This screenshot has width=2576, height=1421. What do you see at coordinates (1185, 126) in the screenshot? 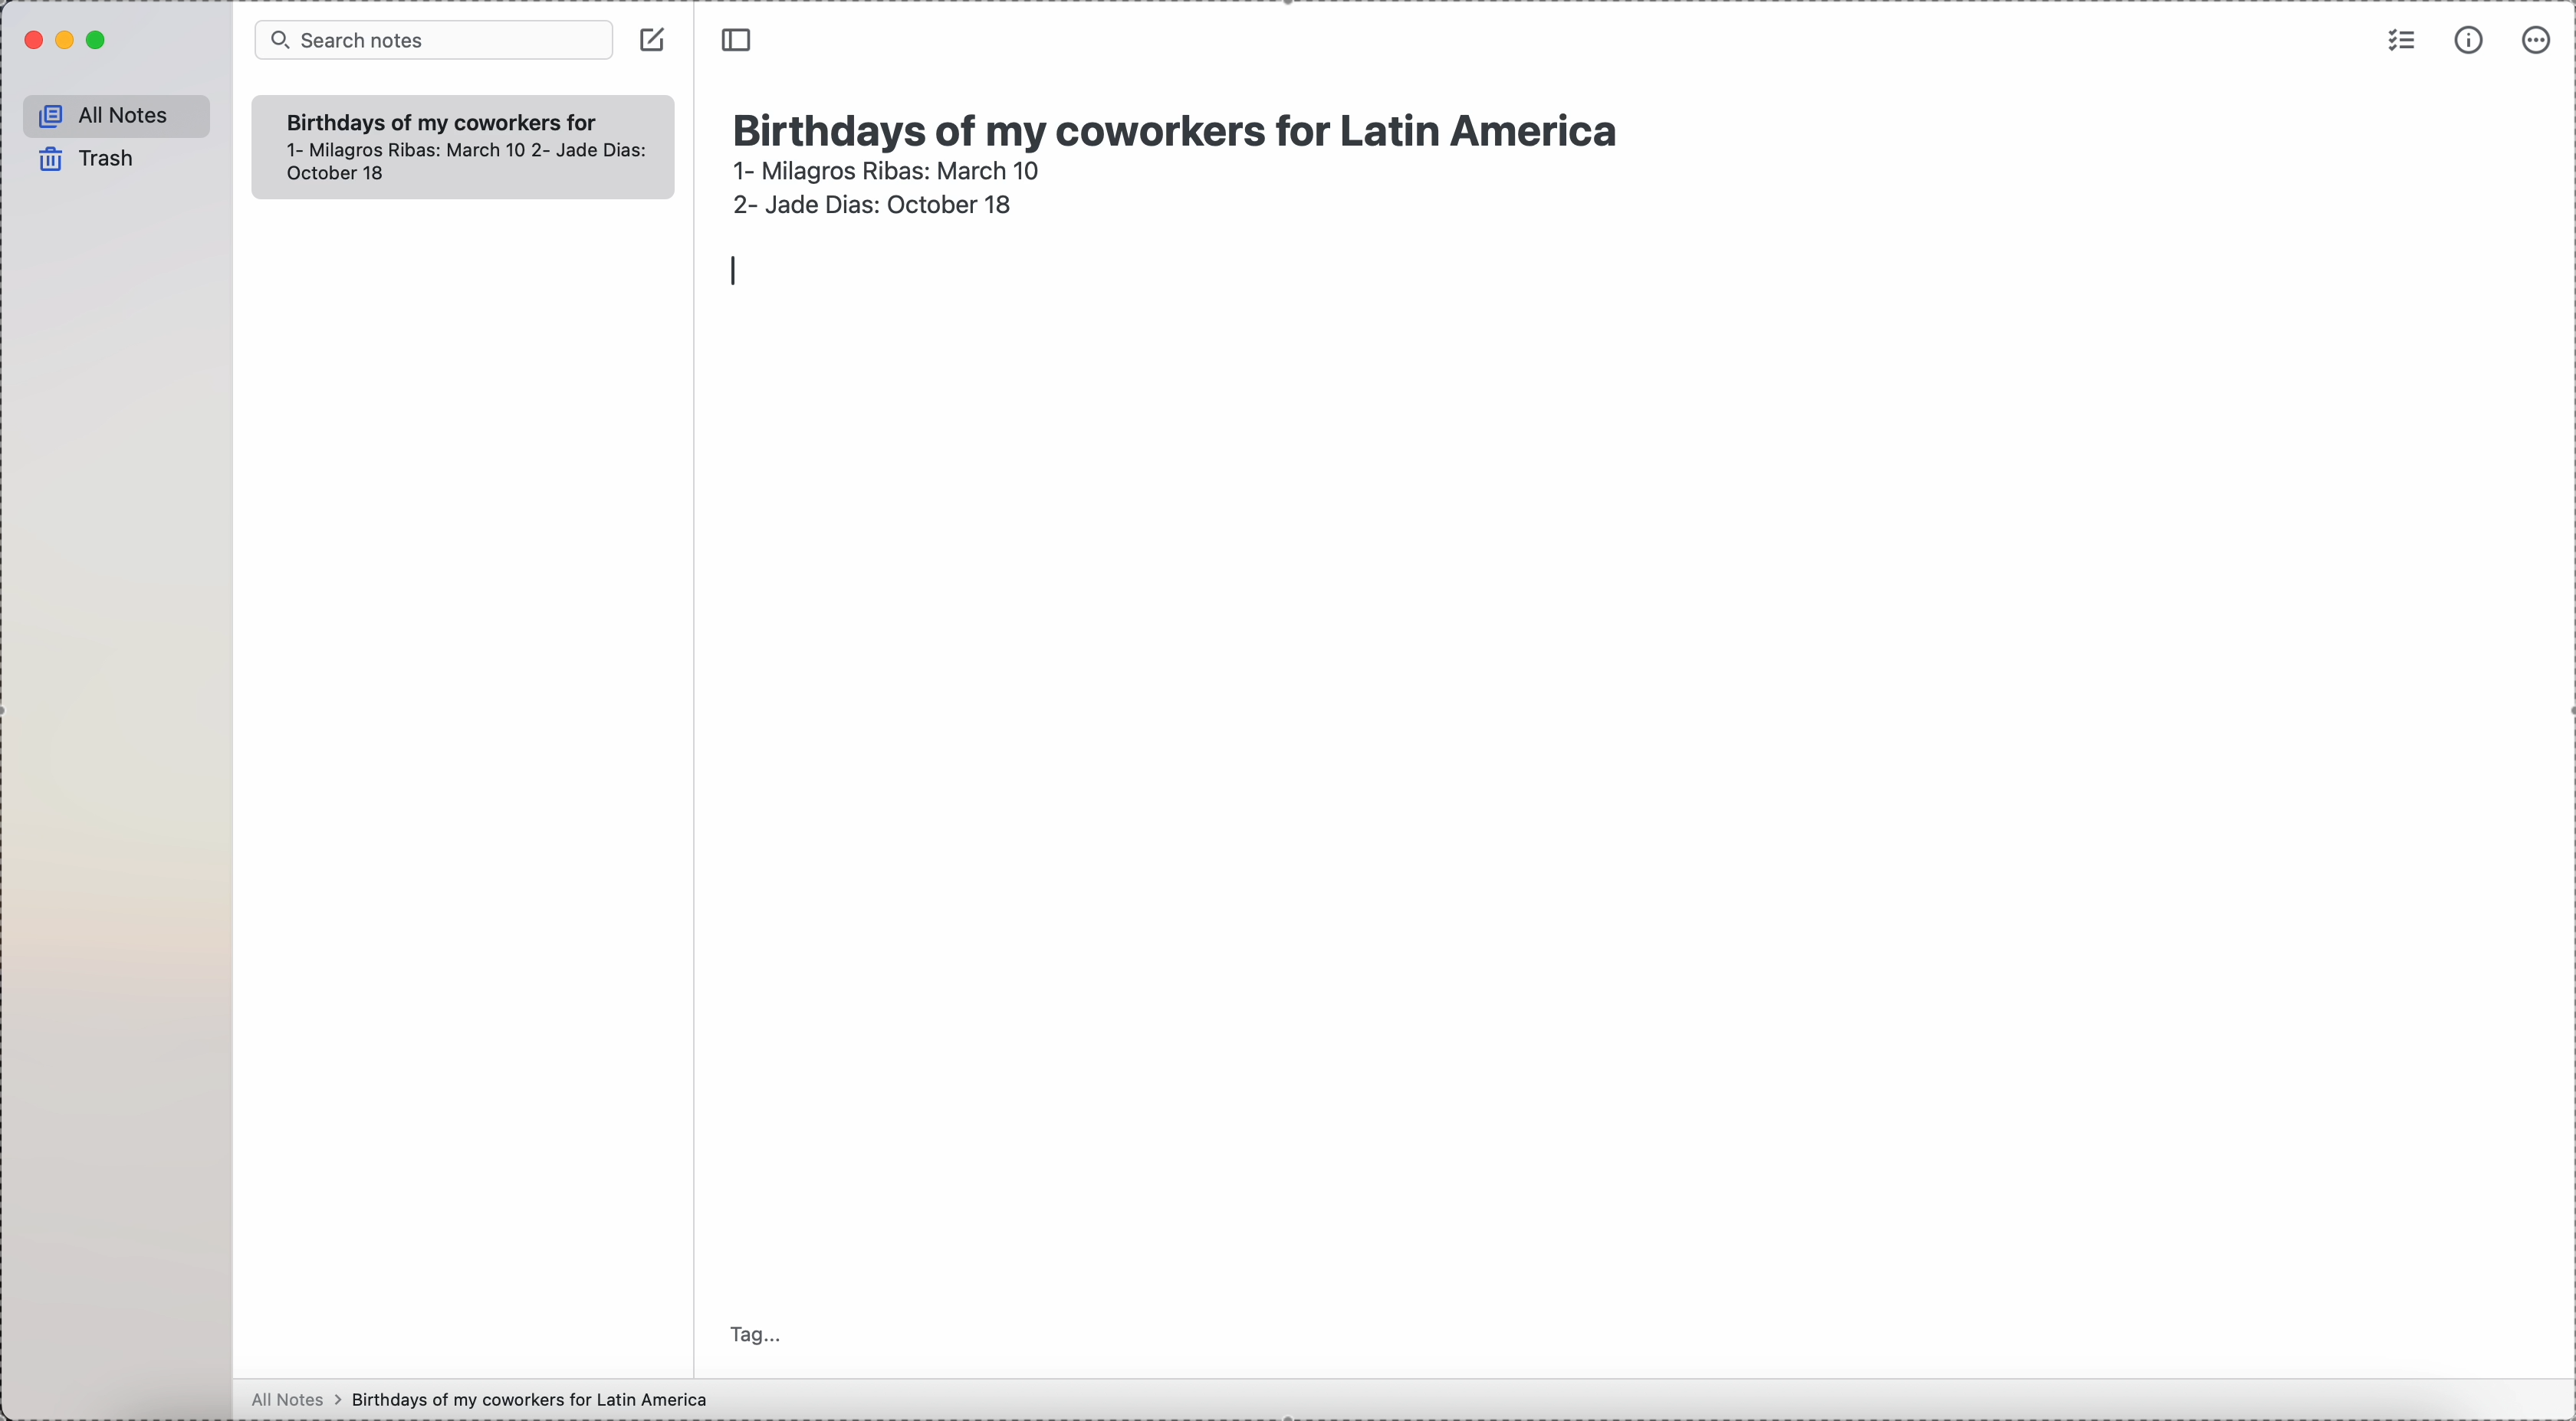
I see `Birthdays of my coworkers for Latin America` at bounding box center [1185, 126].